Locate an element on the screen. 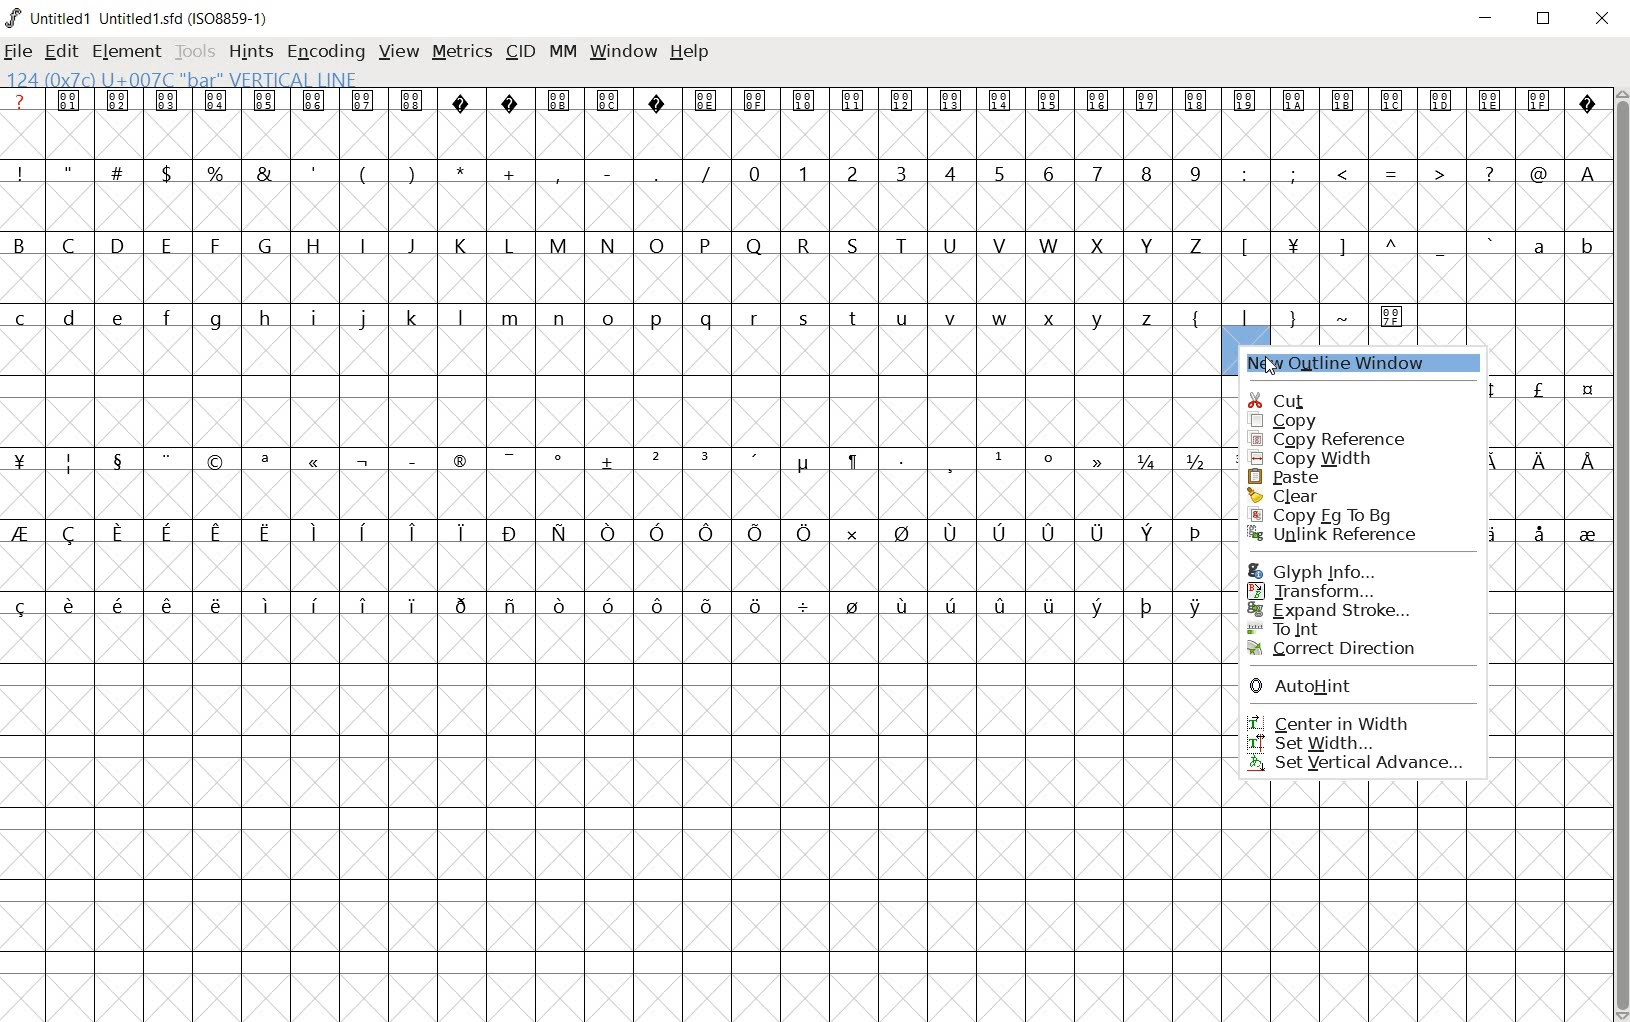 Image resolution: width=1630 pixels, height=1022 pixels. copy reference is located at coordinates (1348, 439).